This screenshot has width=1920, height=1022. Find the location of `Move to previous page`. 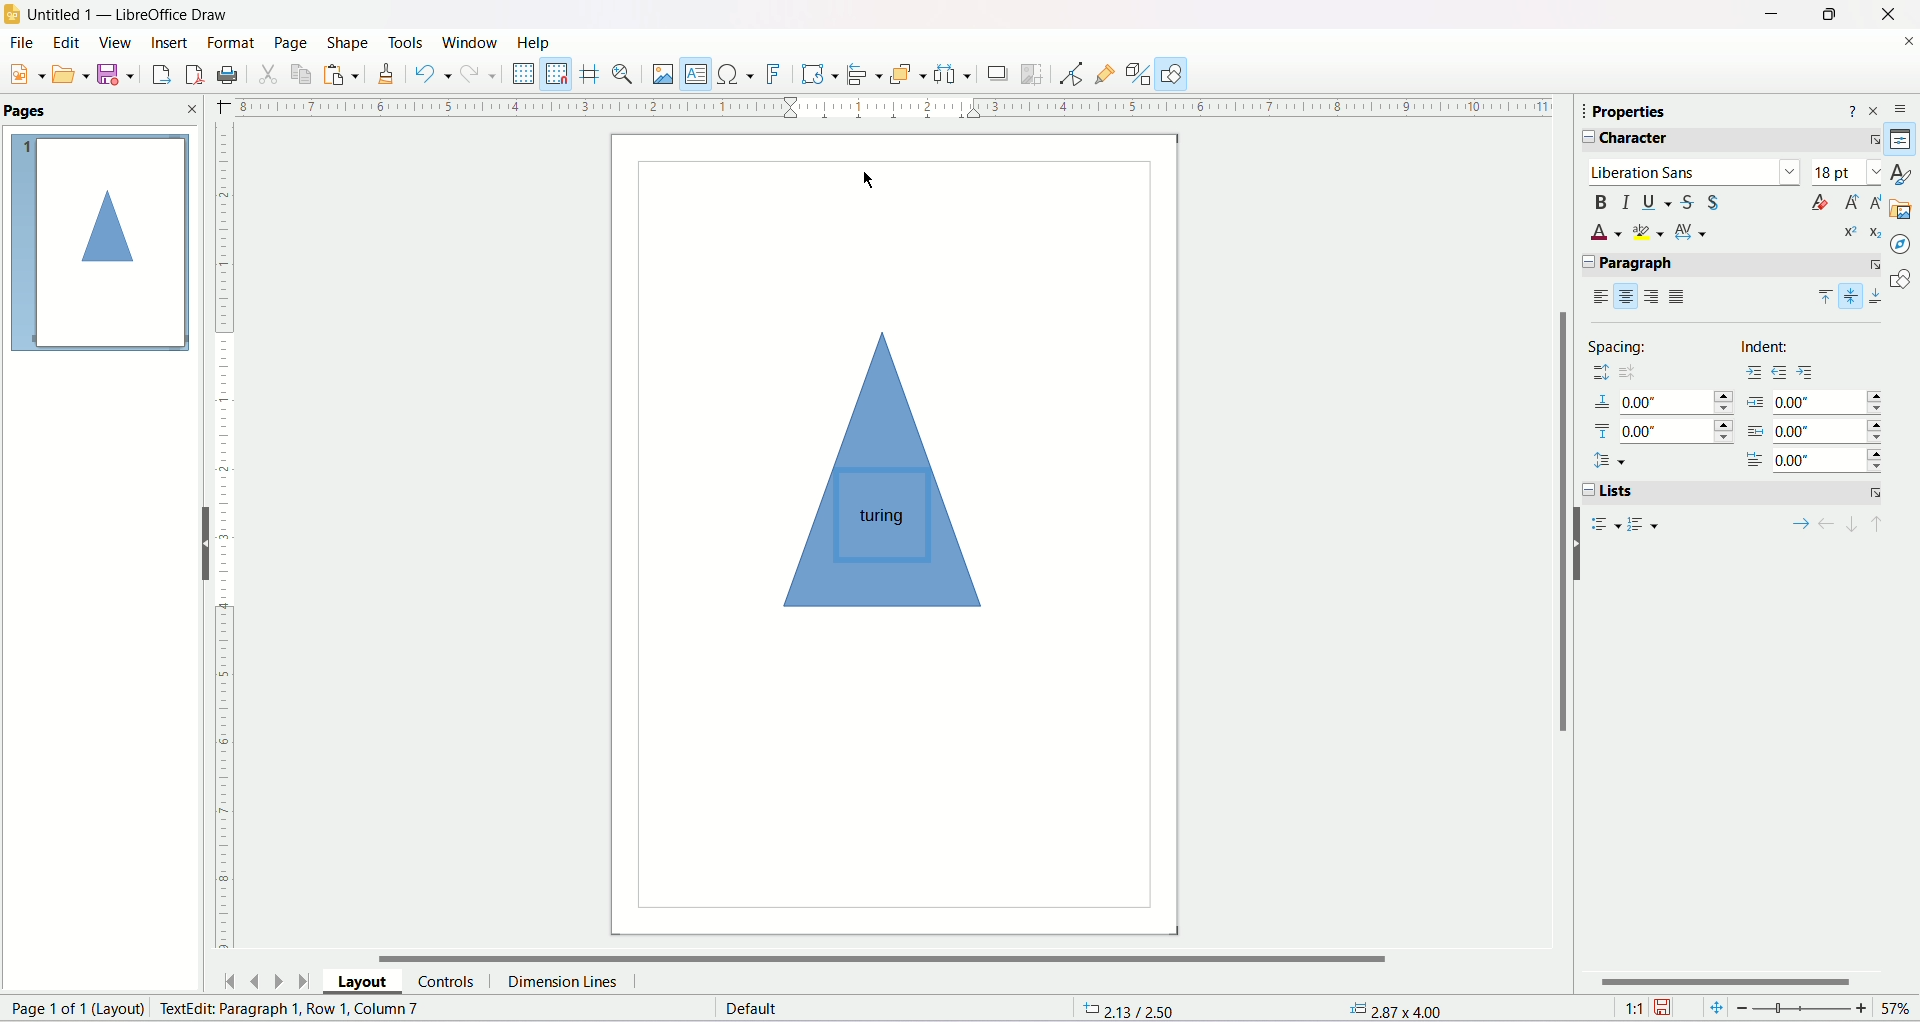

Move to previous page is located at coordinates (259, 980).